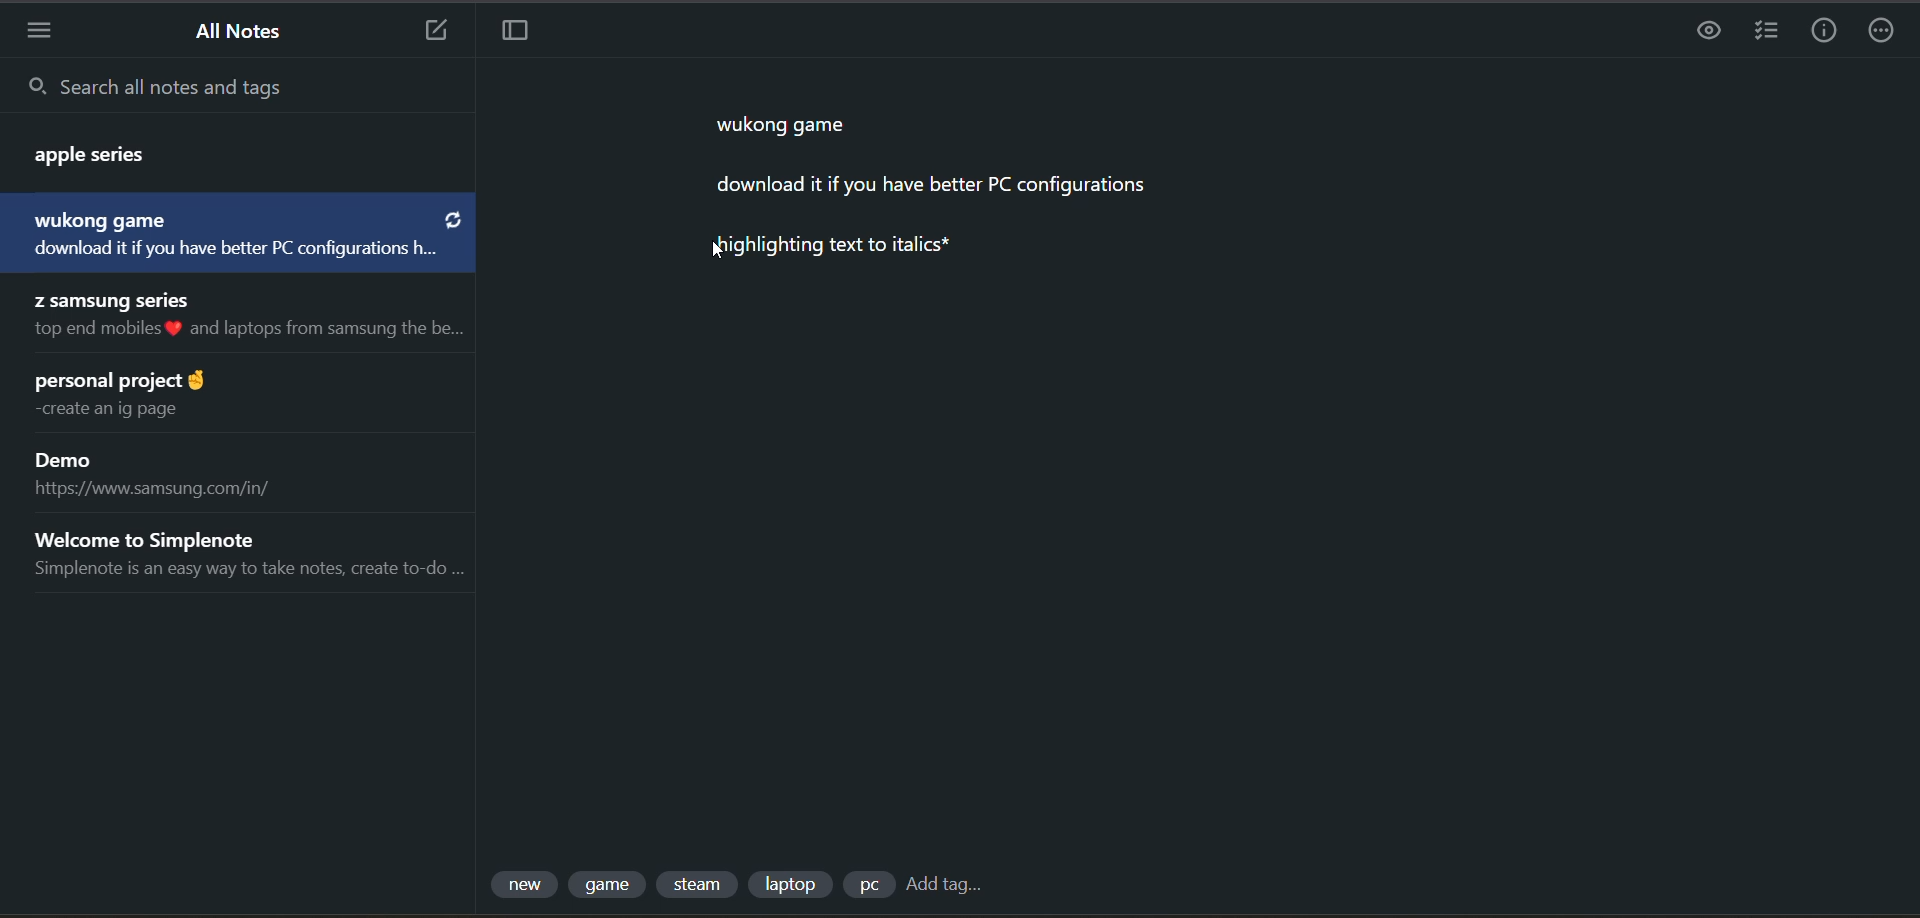 Image resolution: width=1920 pixels, height=918 pixels. What do you see at coordinates (150, 396) in the screenshot?
I see `note title and preview` at bounding box center [150, 396].